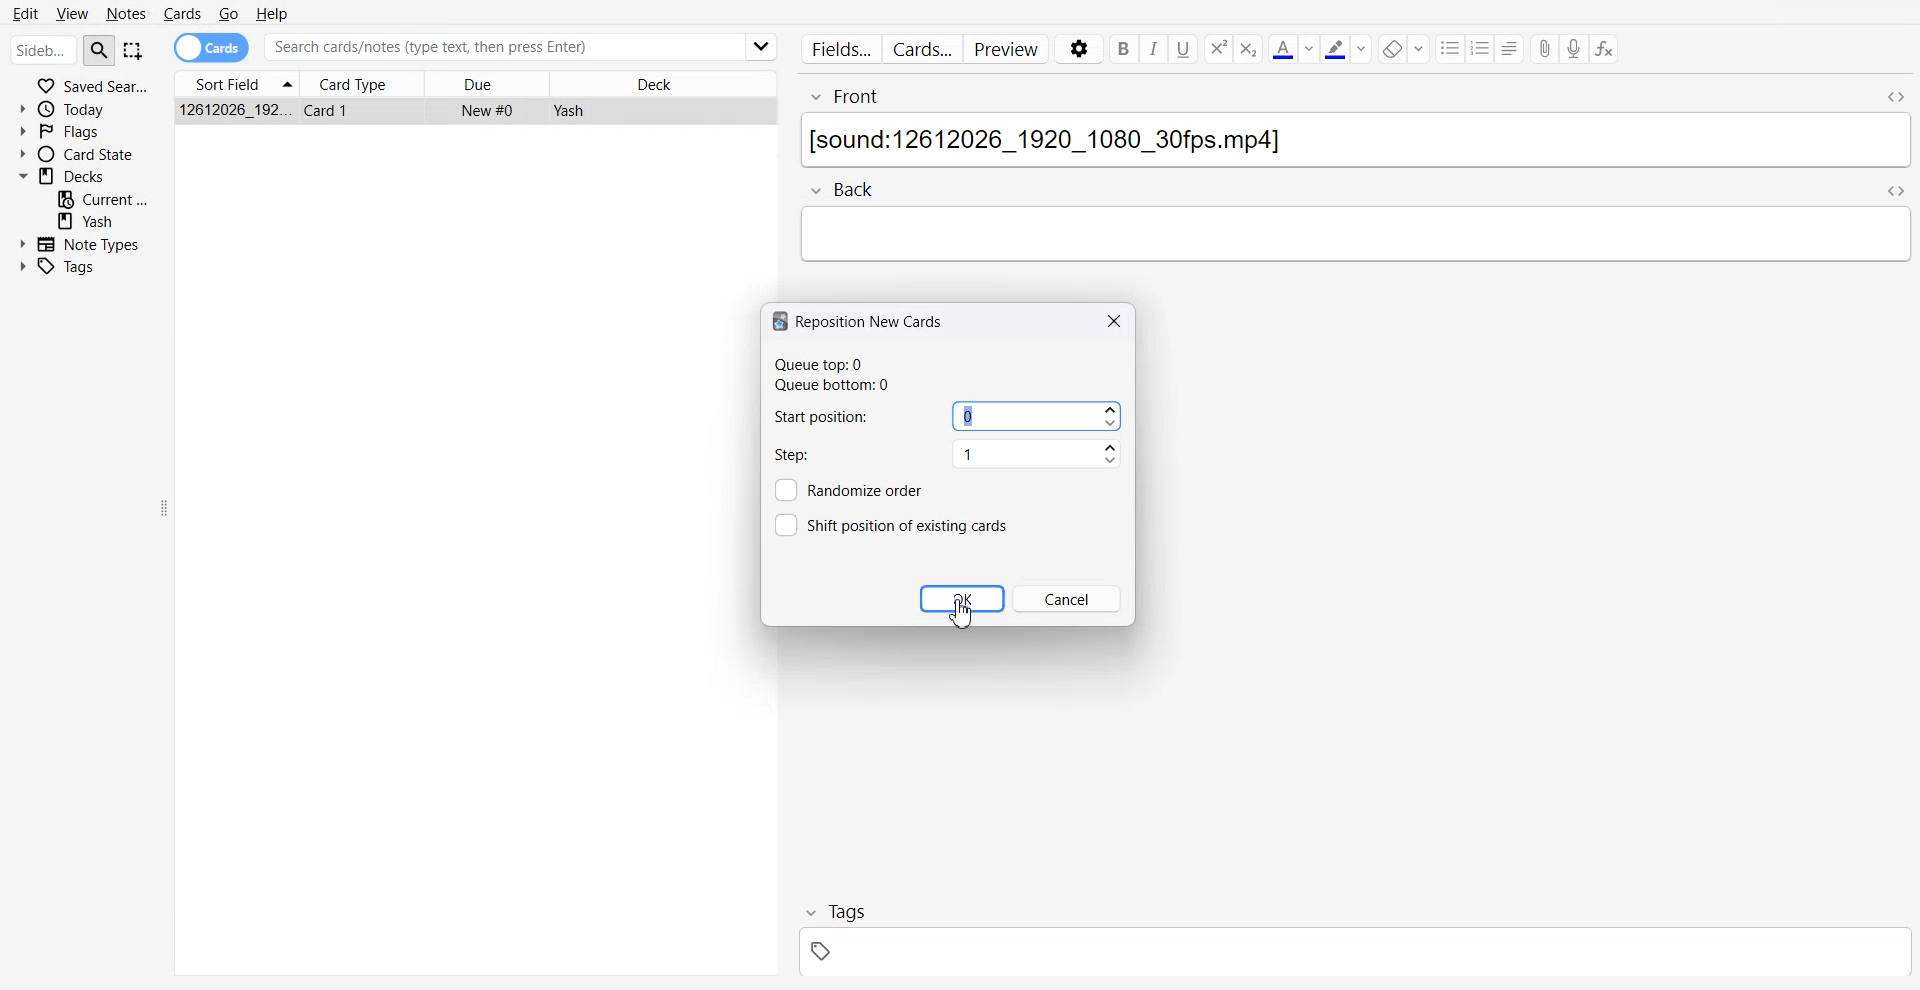 The height and width of the screenshot is (990, 1920). Describe the element at coordinates (84, 131) in the screenshot. I see `Flags` at that location.